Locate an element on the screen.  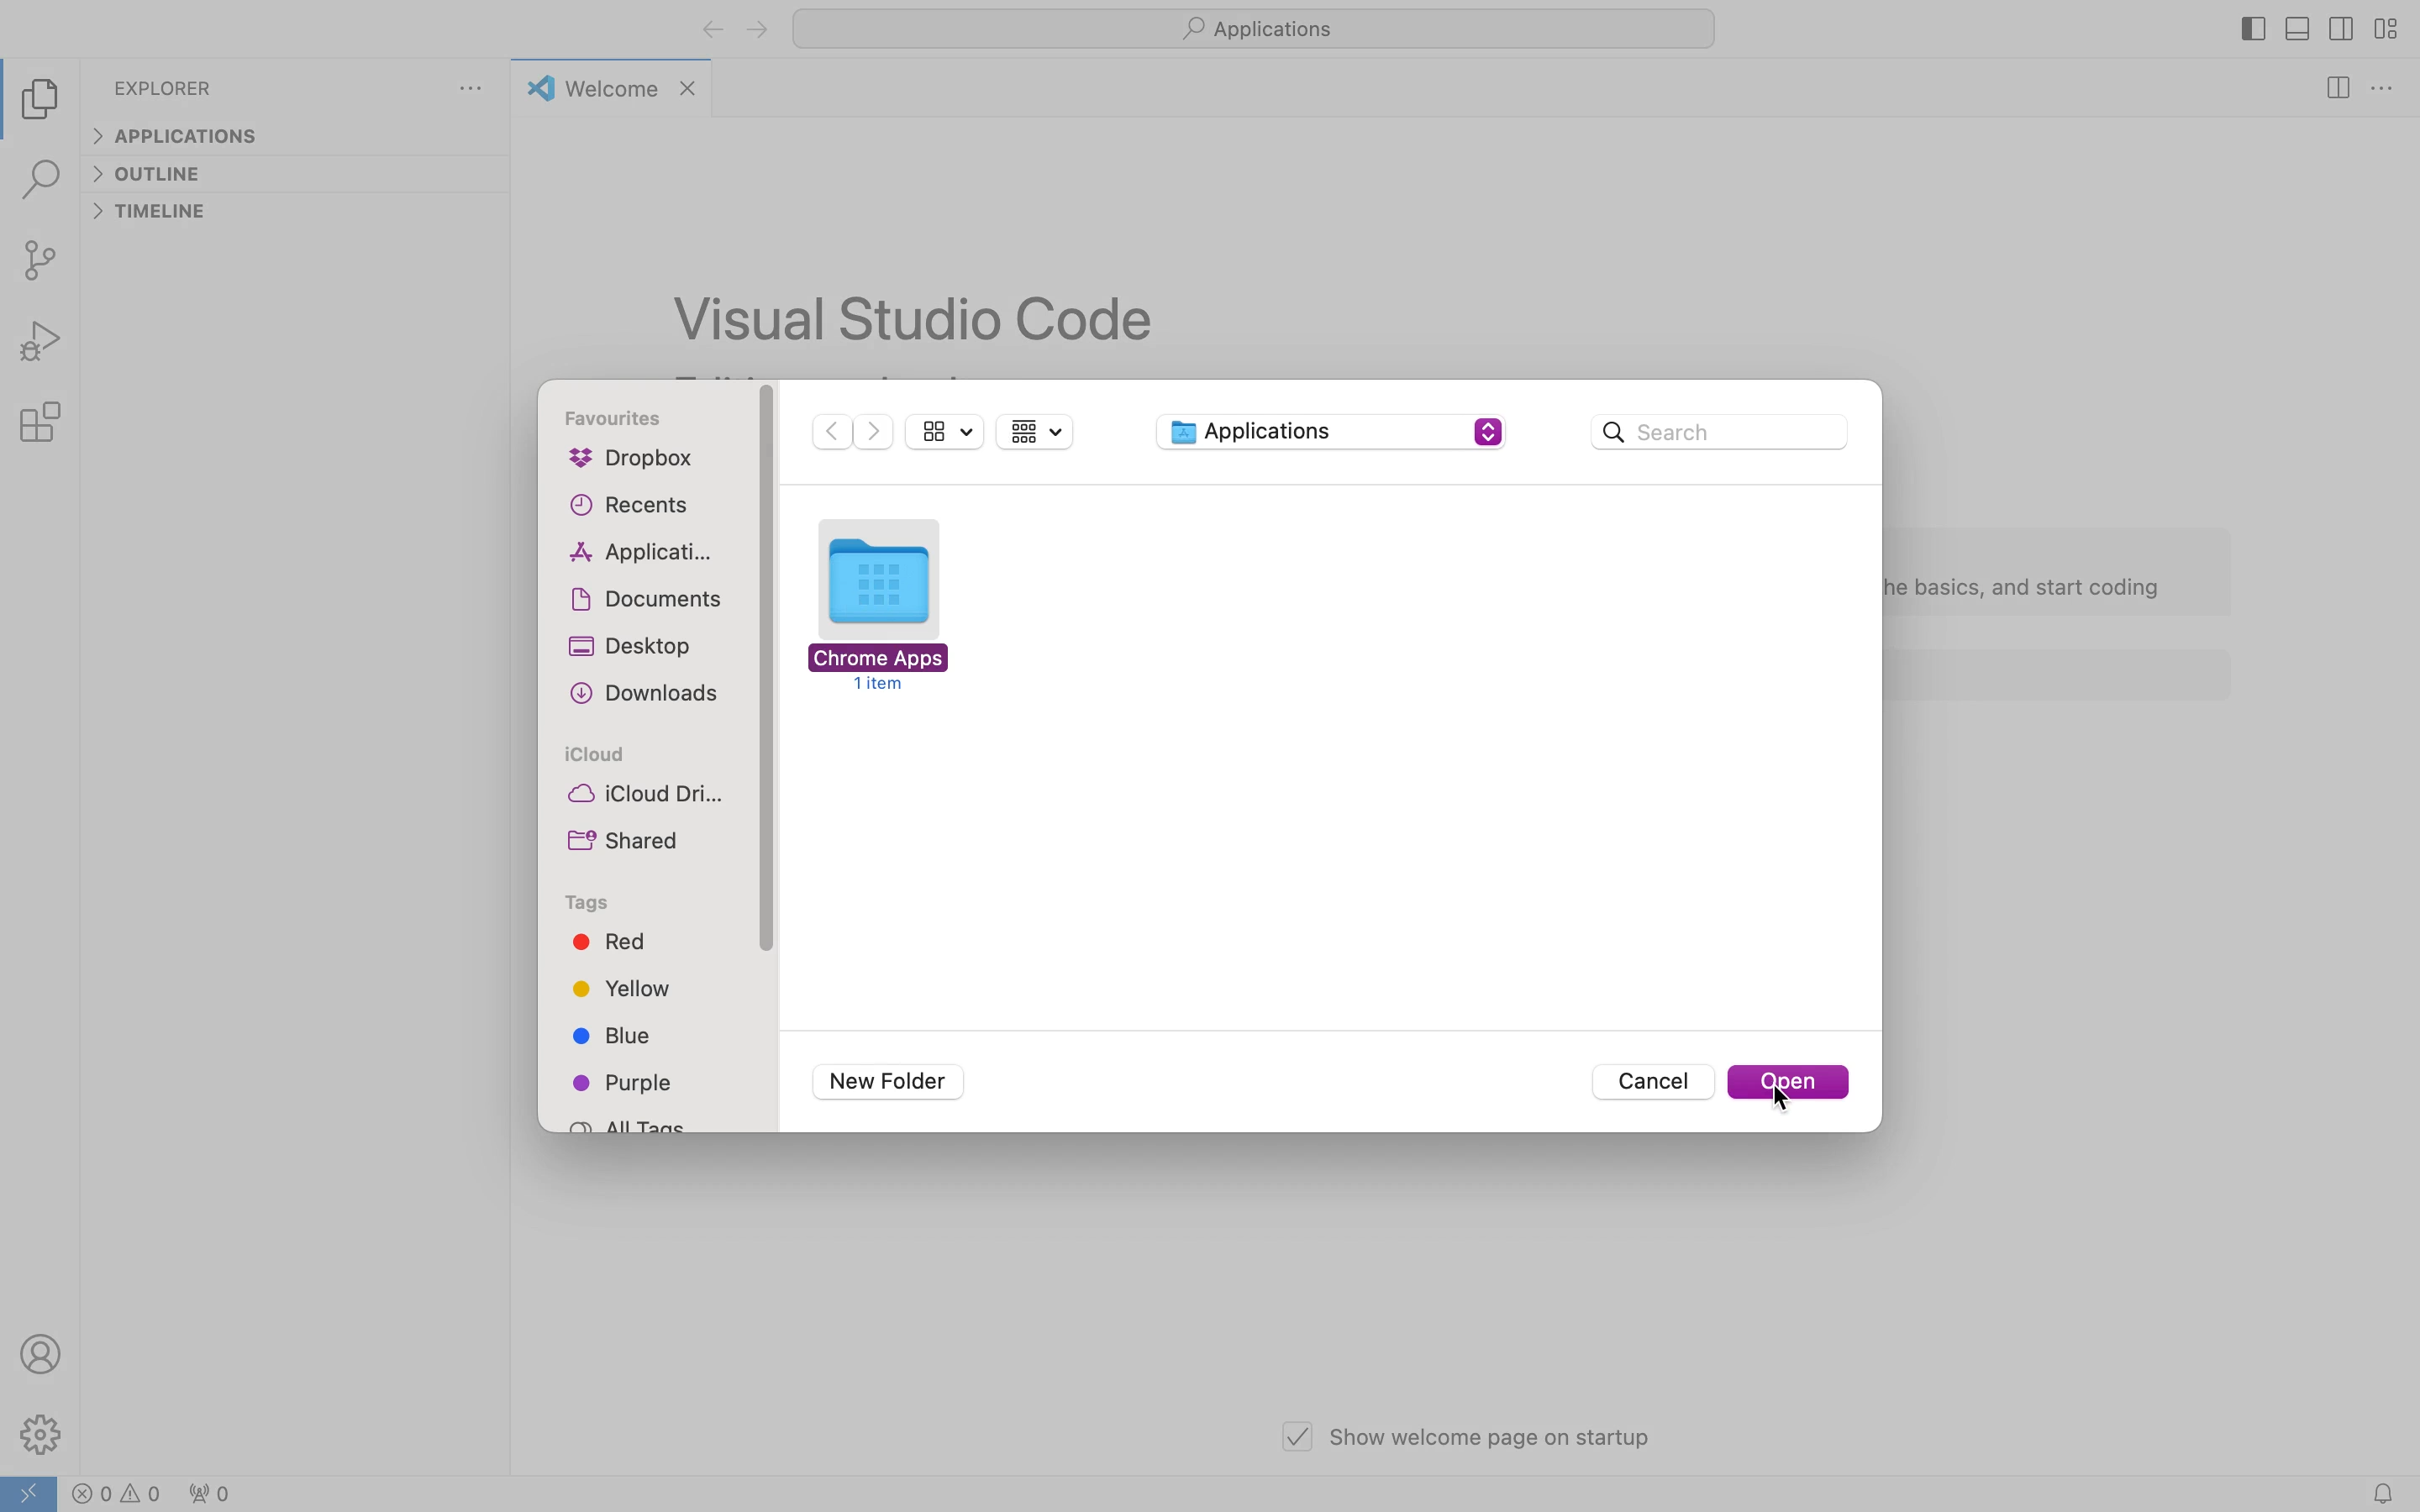
recents is located at coordinates (637, 505).